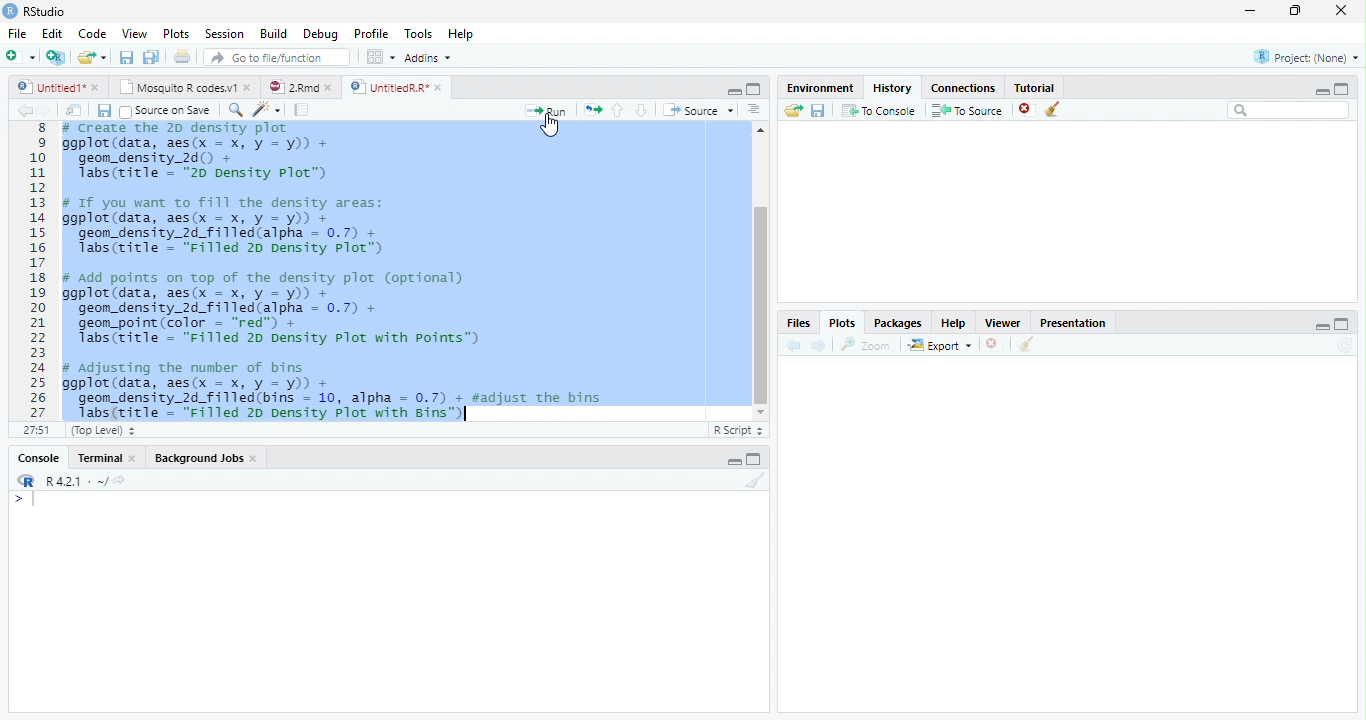 The height and width of the screenshot is (720, 1366). Describe the element at coordinates (880, 110) in the screenshot. I see `To console` at that location.